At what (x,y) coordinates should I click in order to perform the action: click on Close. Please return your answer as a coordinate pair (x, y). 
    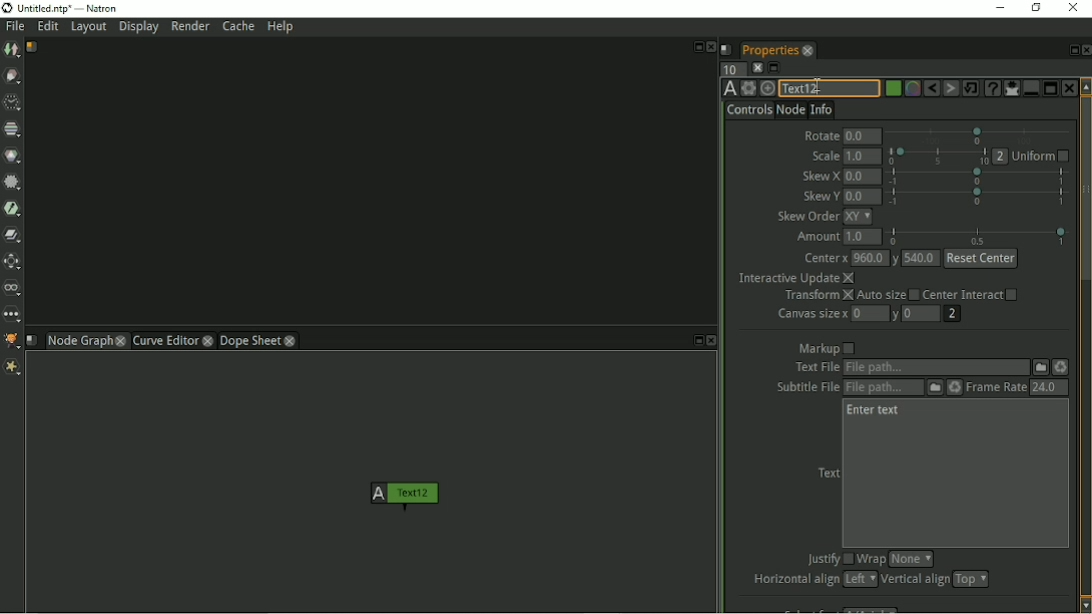
    Looking at the image, I should click on (1085, 50).